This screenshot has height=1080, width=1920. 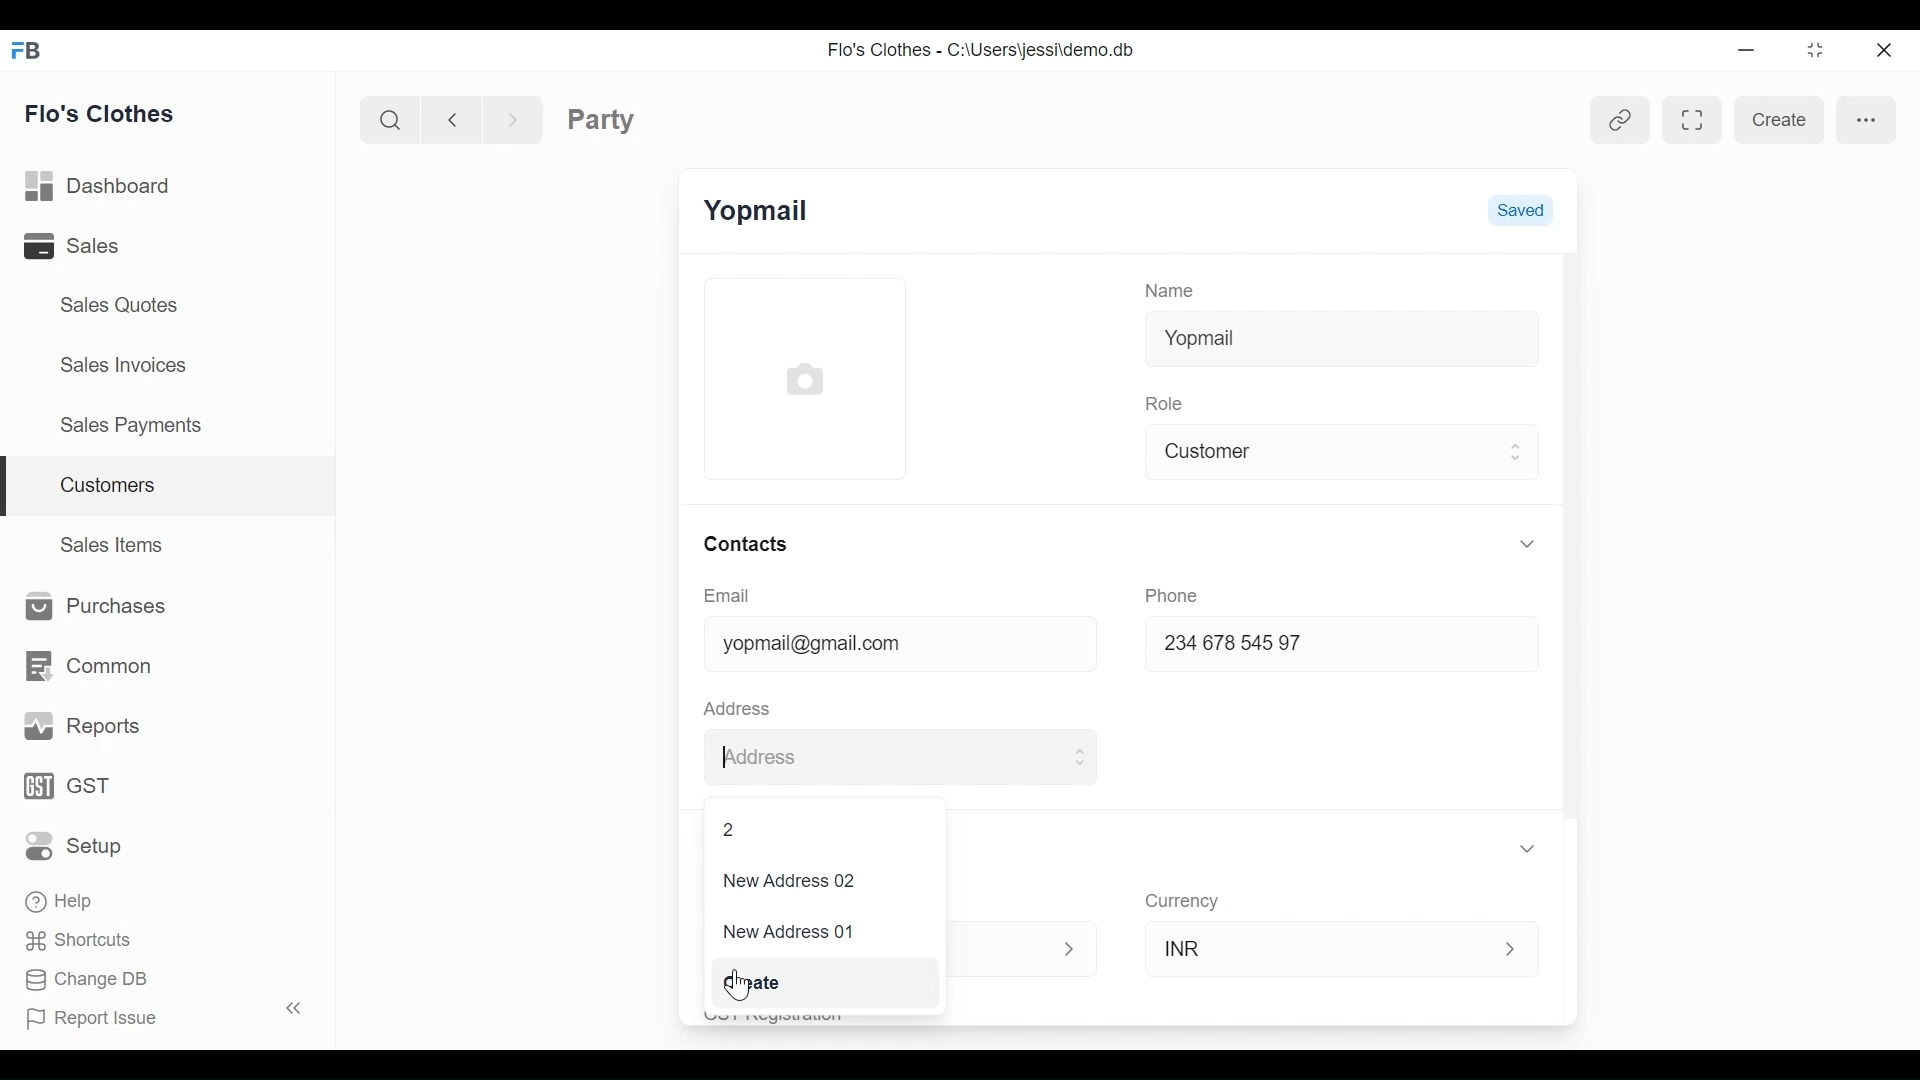 I want to click on more, so click(x=1866, y=120).